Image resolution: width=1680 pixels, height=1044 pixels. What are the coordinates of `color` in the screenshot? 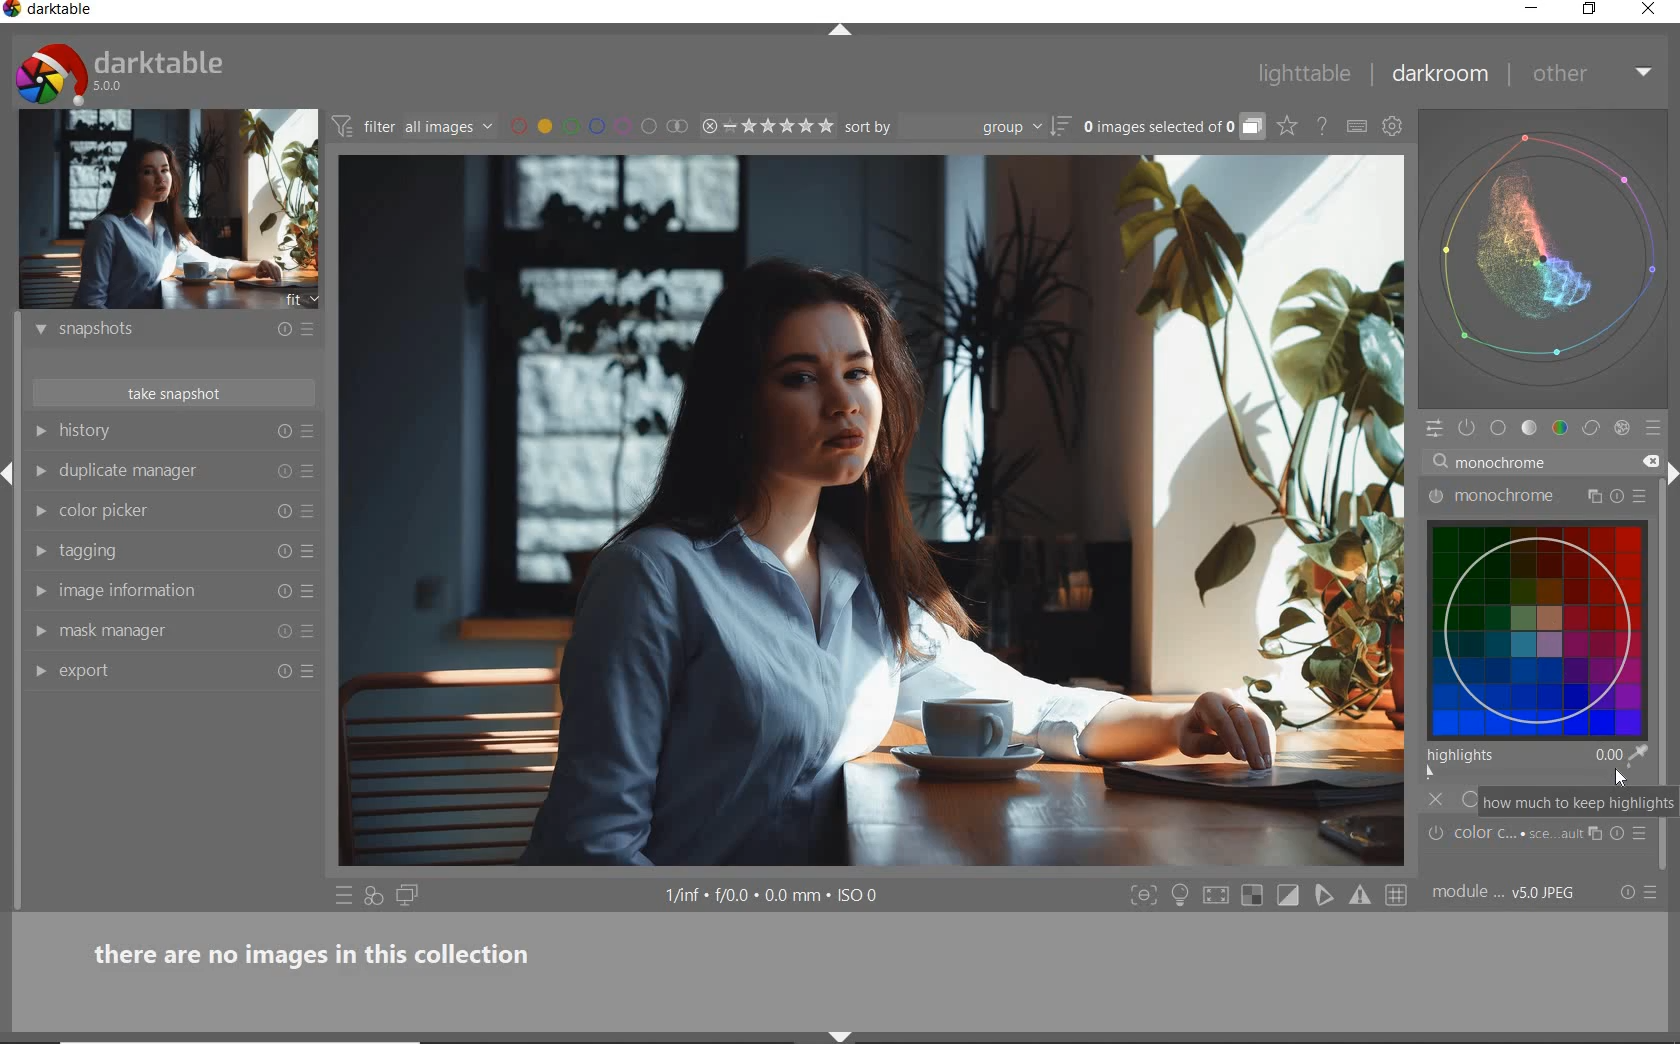 It's located at (1559, 429).